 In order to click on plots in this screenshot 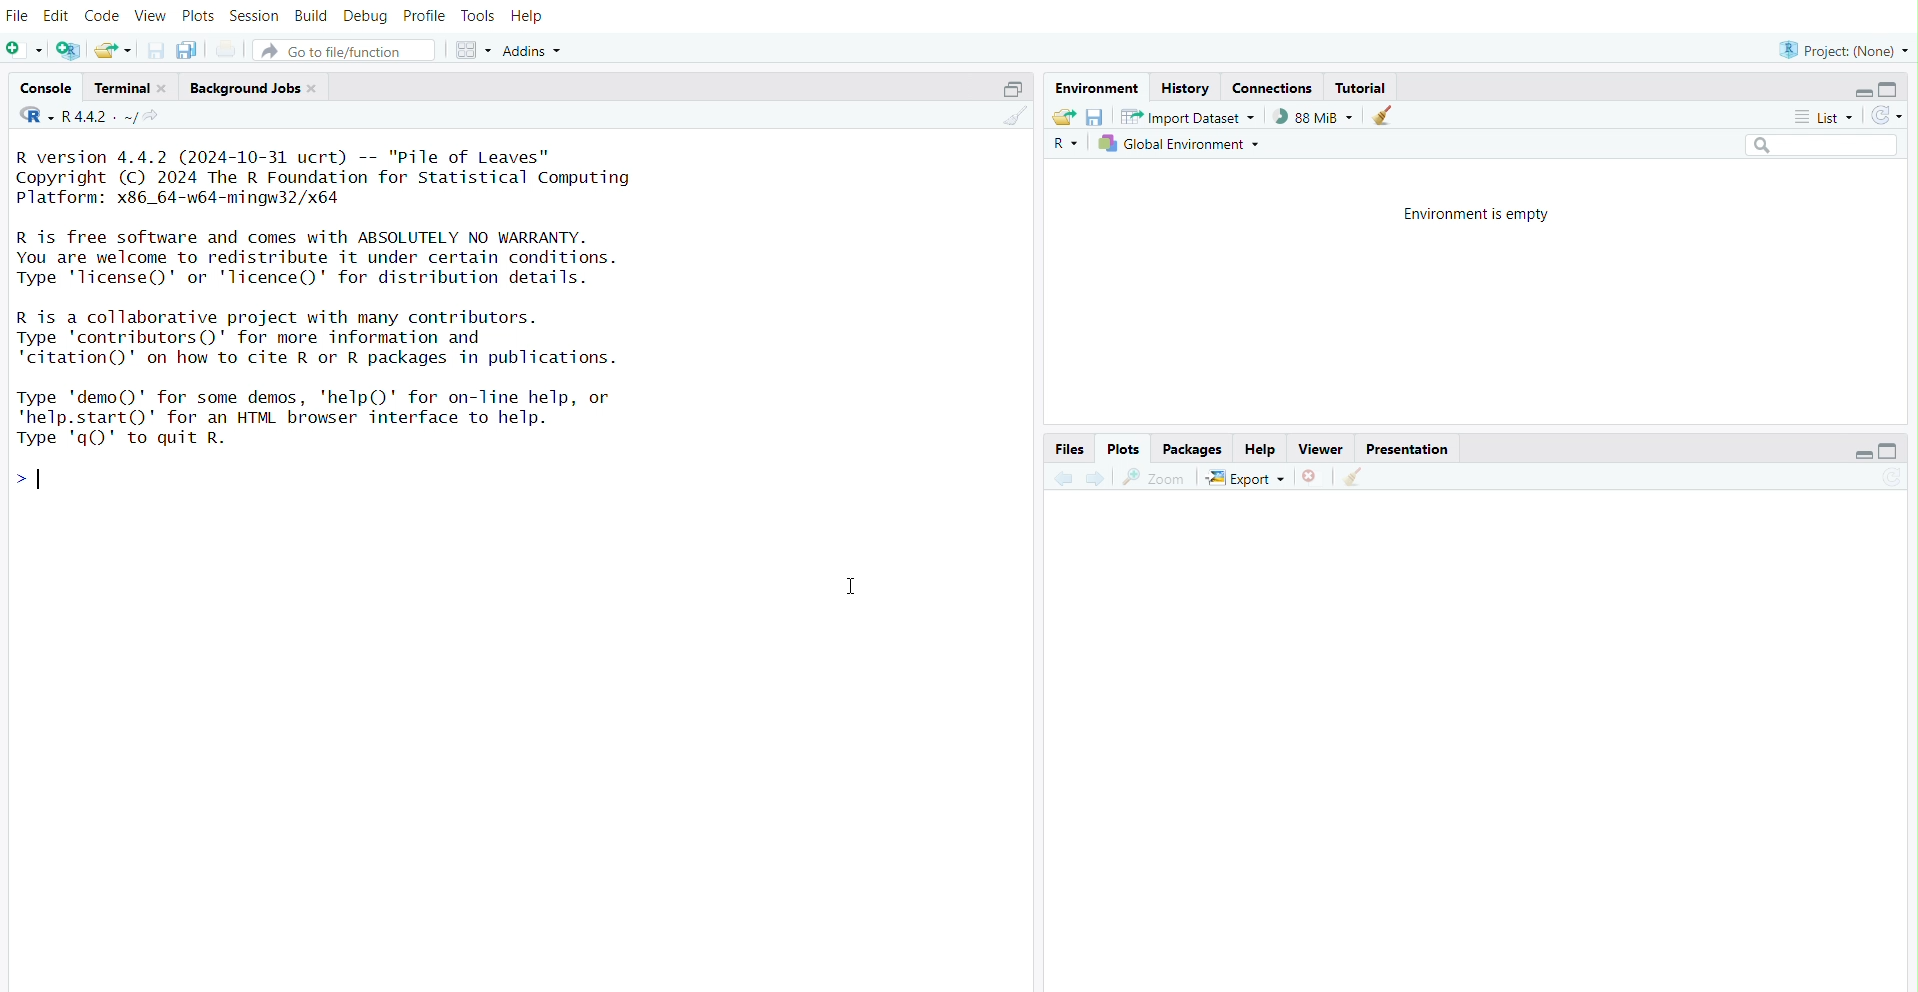, I will do `click(1125, 449)`.